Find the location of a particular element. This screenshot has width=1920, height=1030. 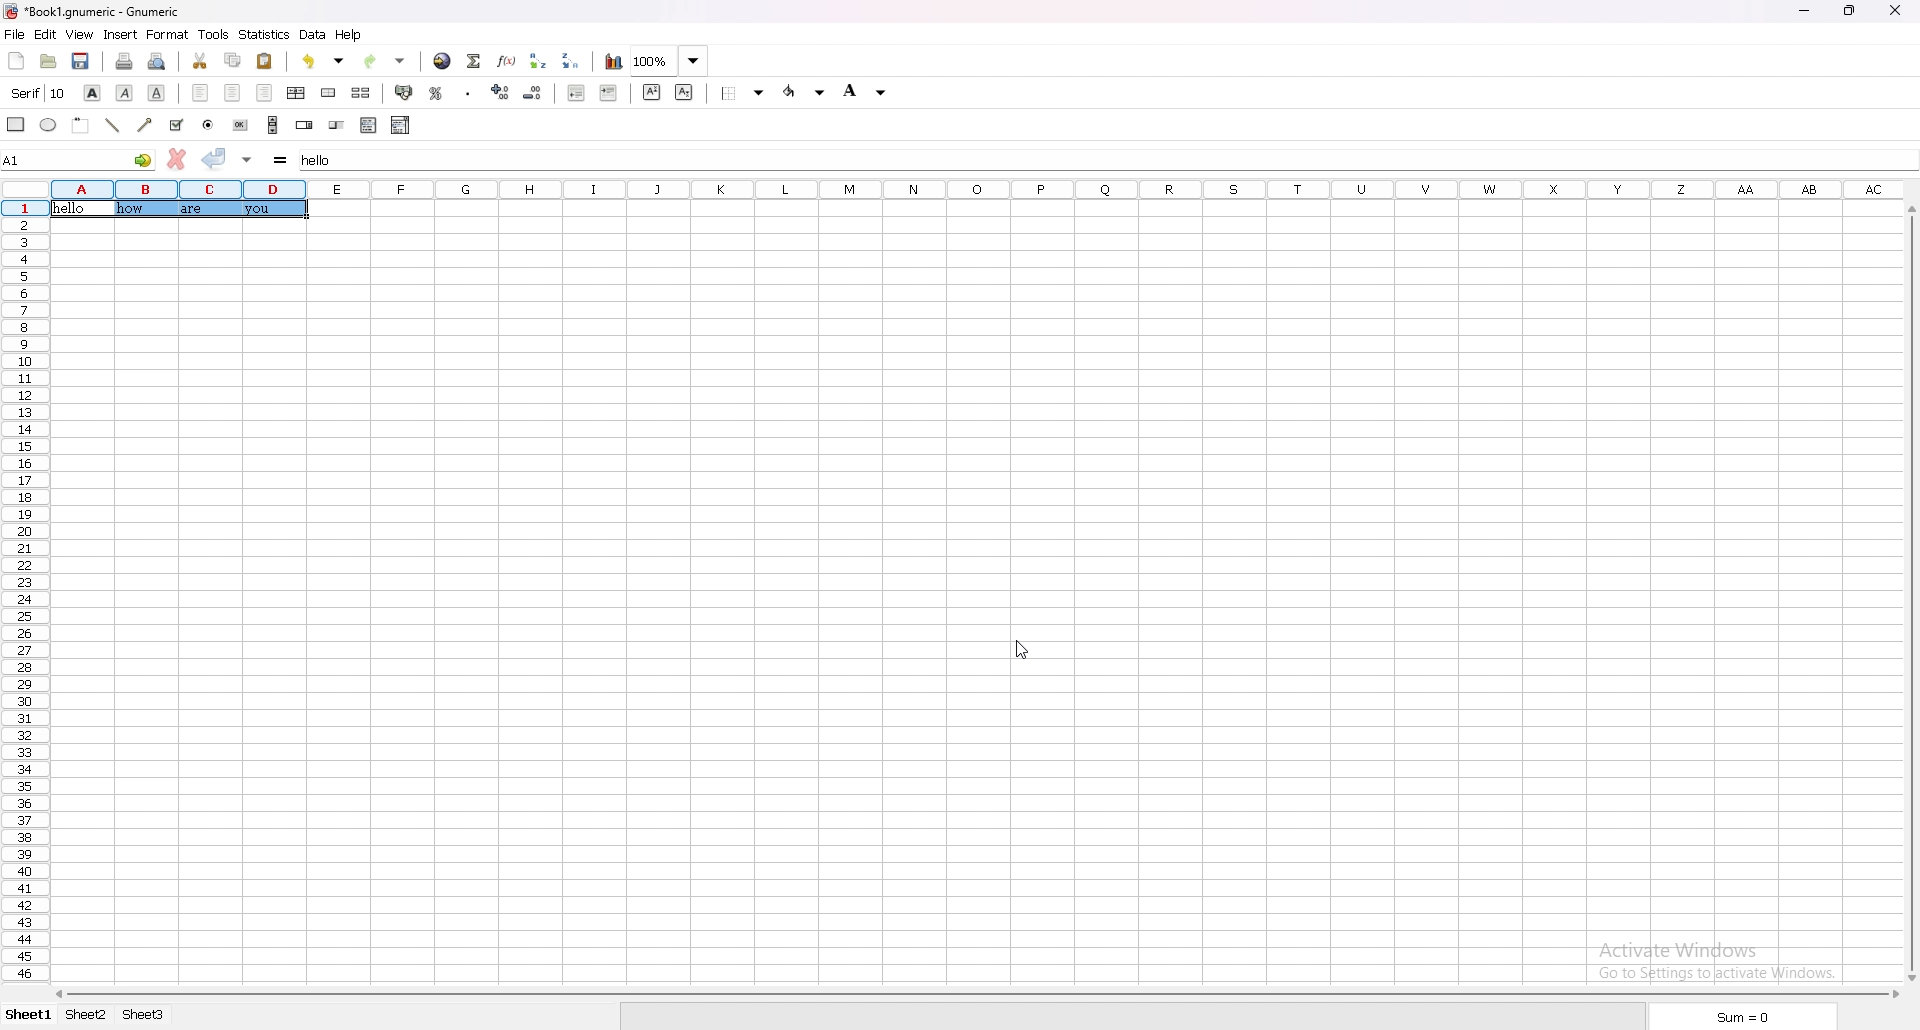

tools is located at coordinates (214, 34).